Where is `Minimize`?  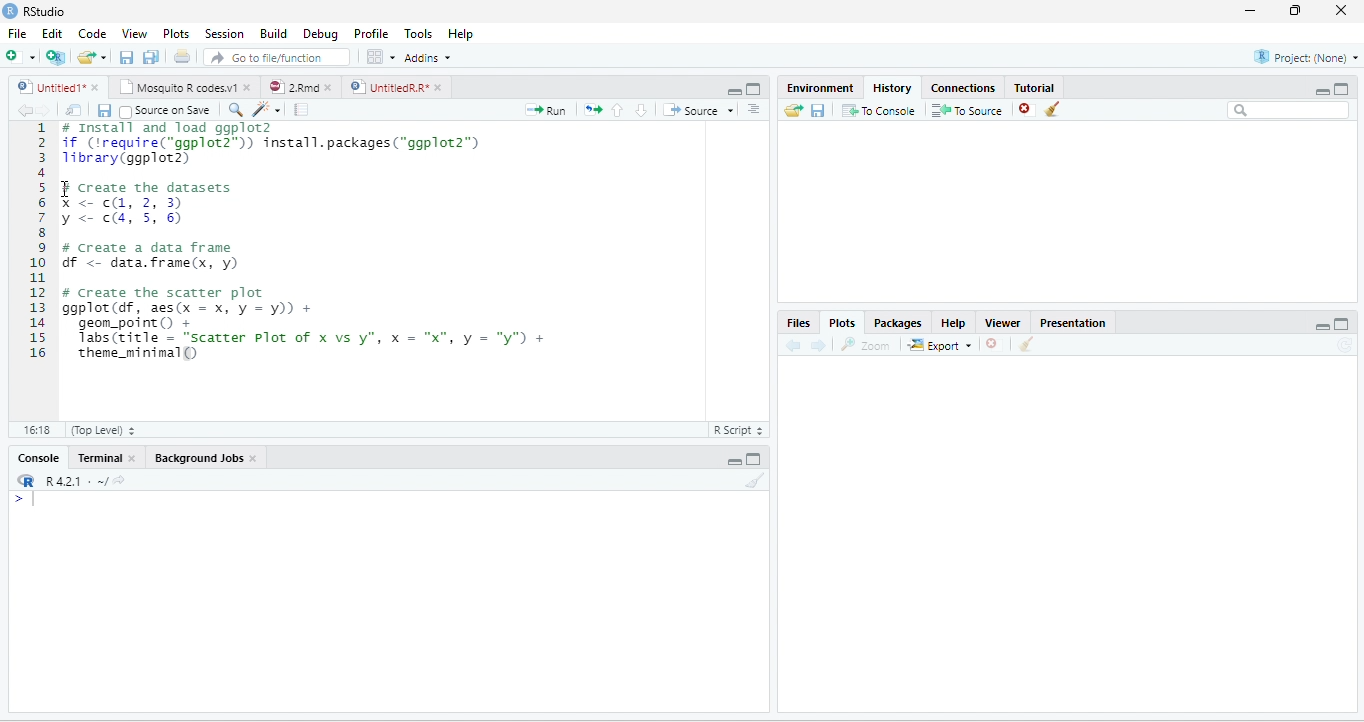 Minimize is located at coordinates (732, 90).